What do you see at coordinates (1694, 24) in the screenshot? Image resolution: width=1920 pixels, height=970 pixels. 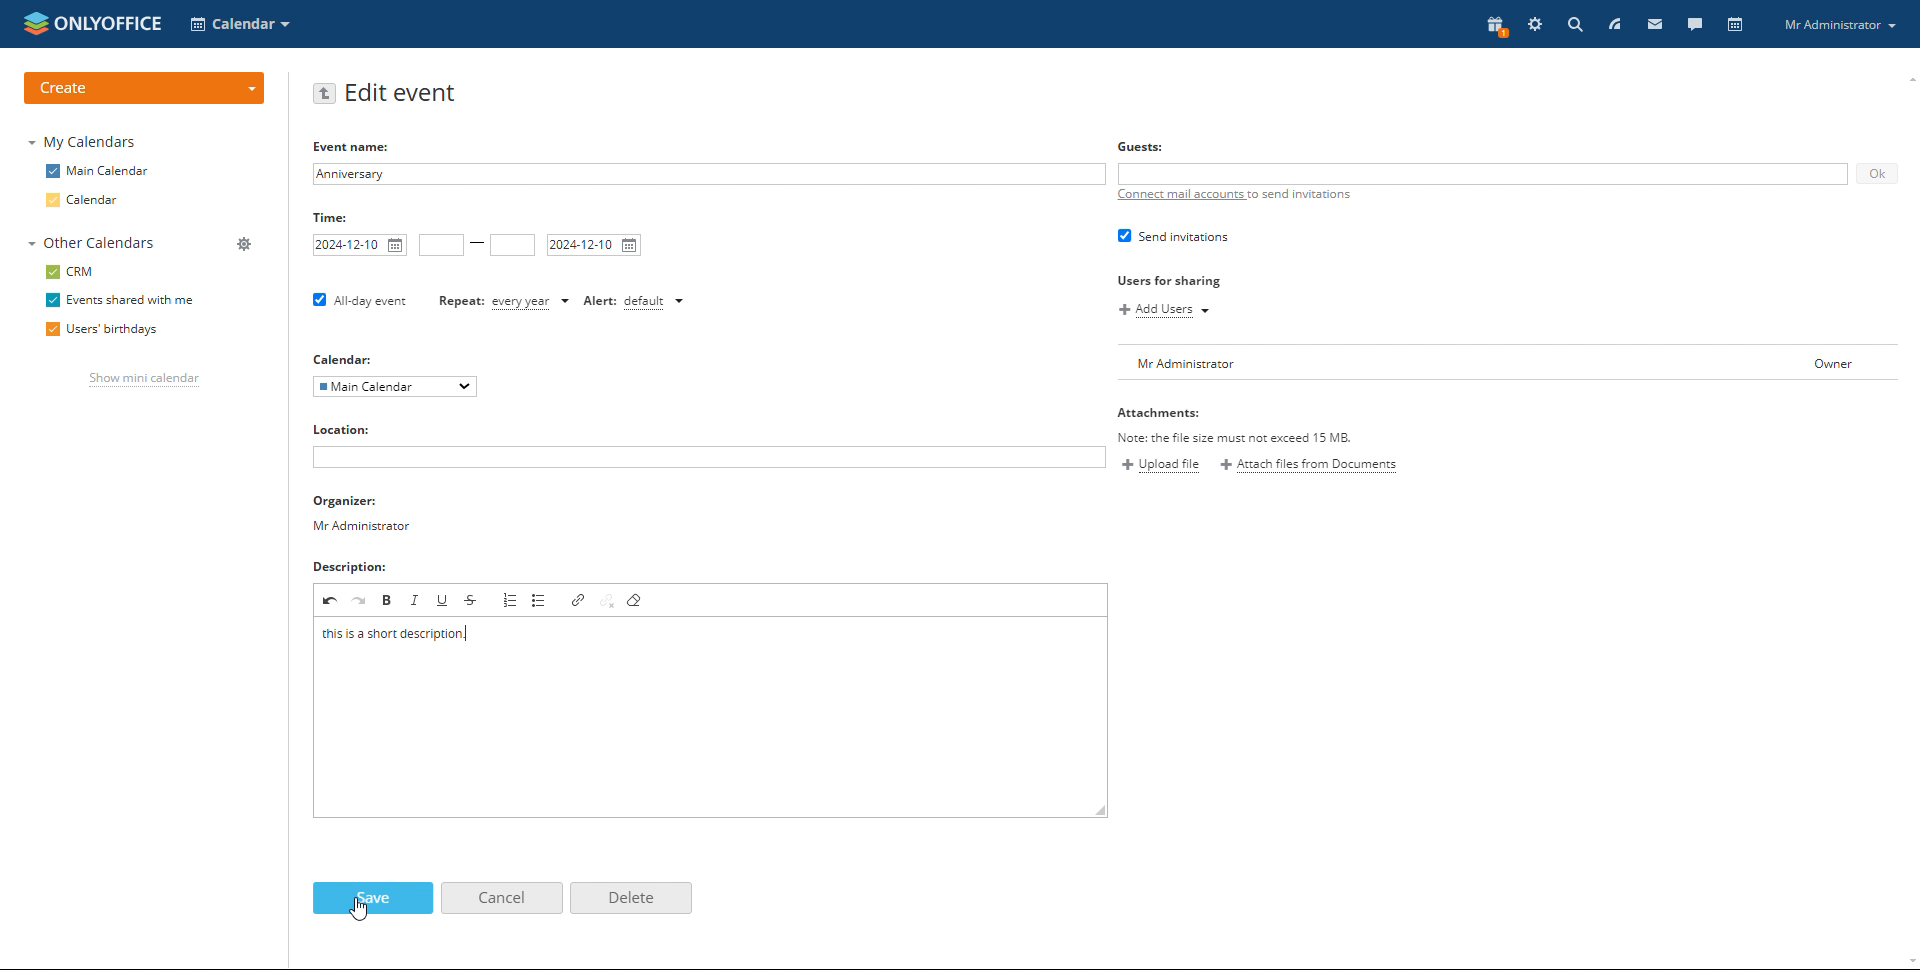 I see `talk` at bounding box center [1694, 24].